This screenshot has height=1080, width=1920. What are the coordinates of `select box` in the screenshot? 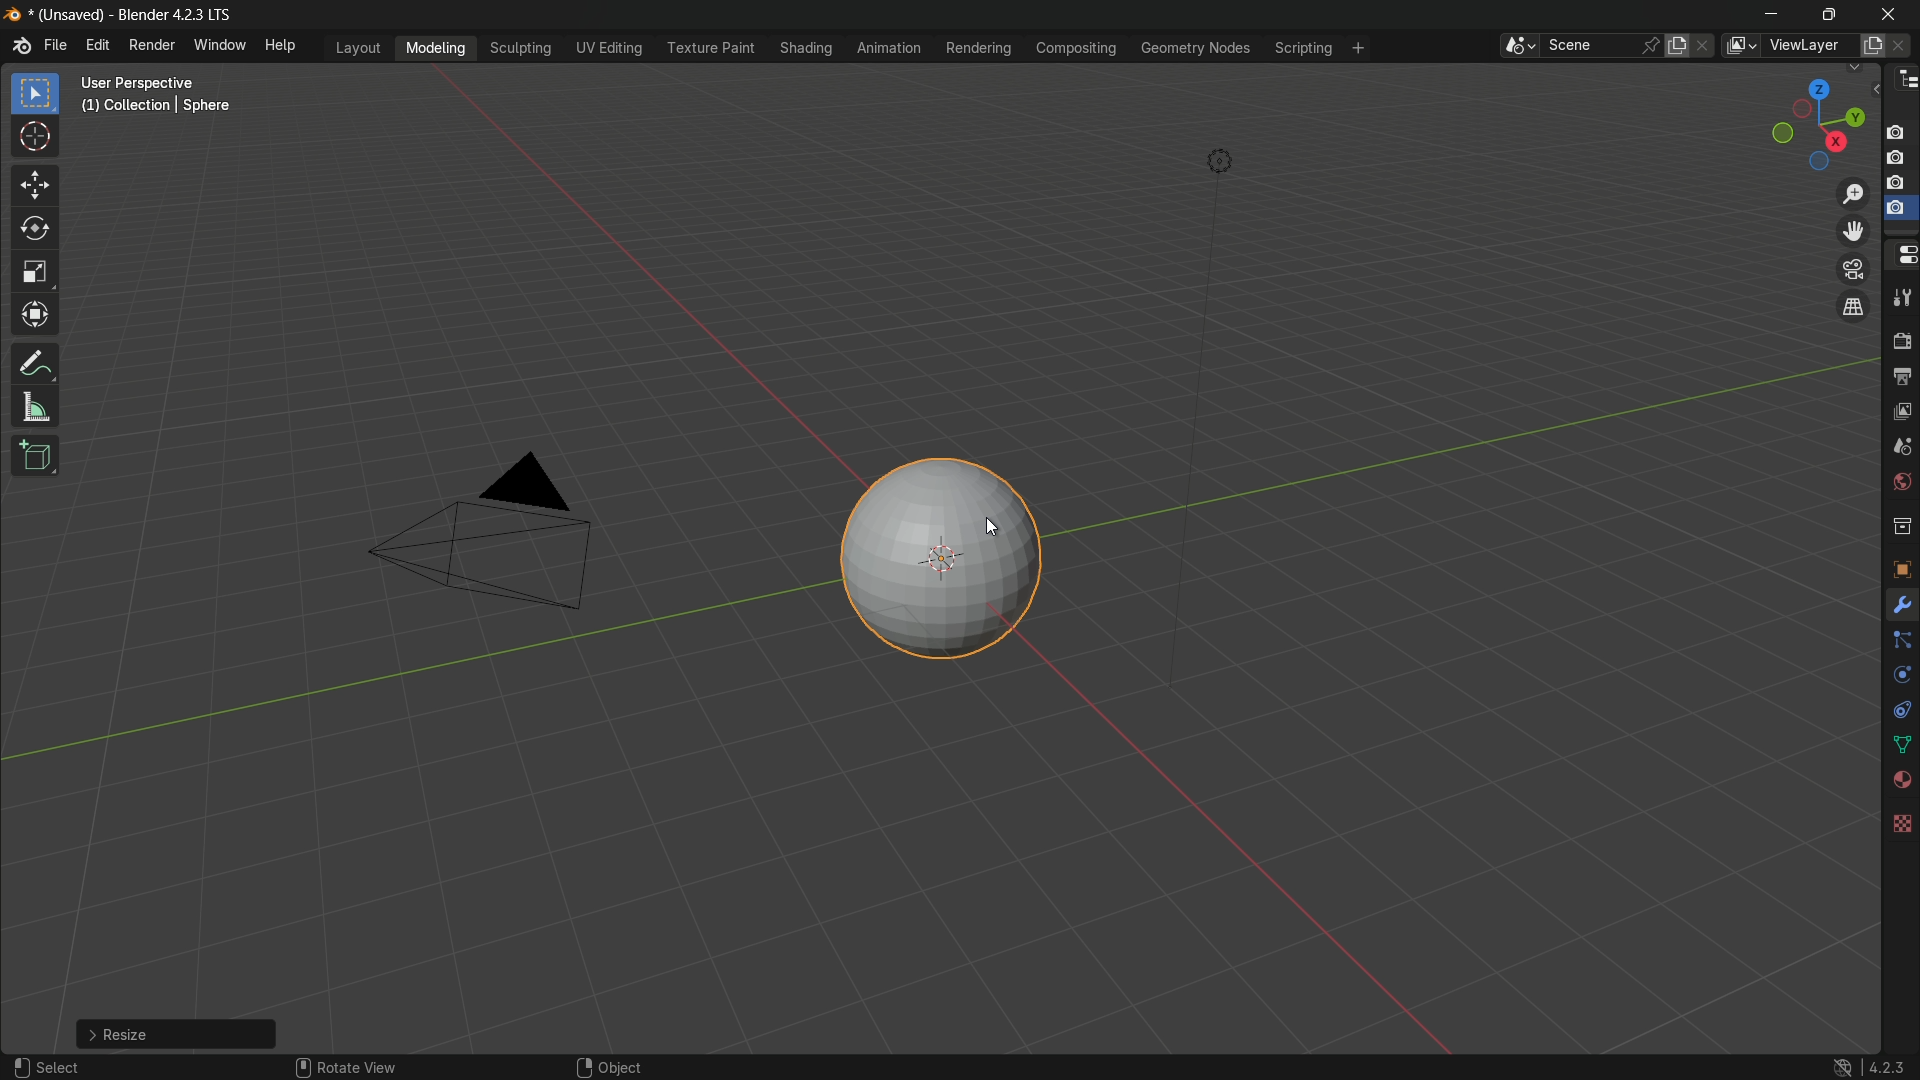 It's located at (33, 93).